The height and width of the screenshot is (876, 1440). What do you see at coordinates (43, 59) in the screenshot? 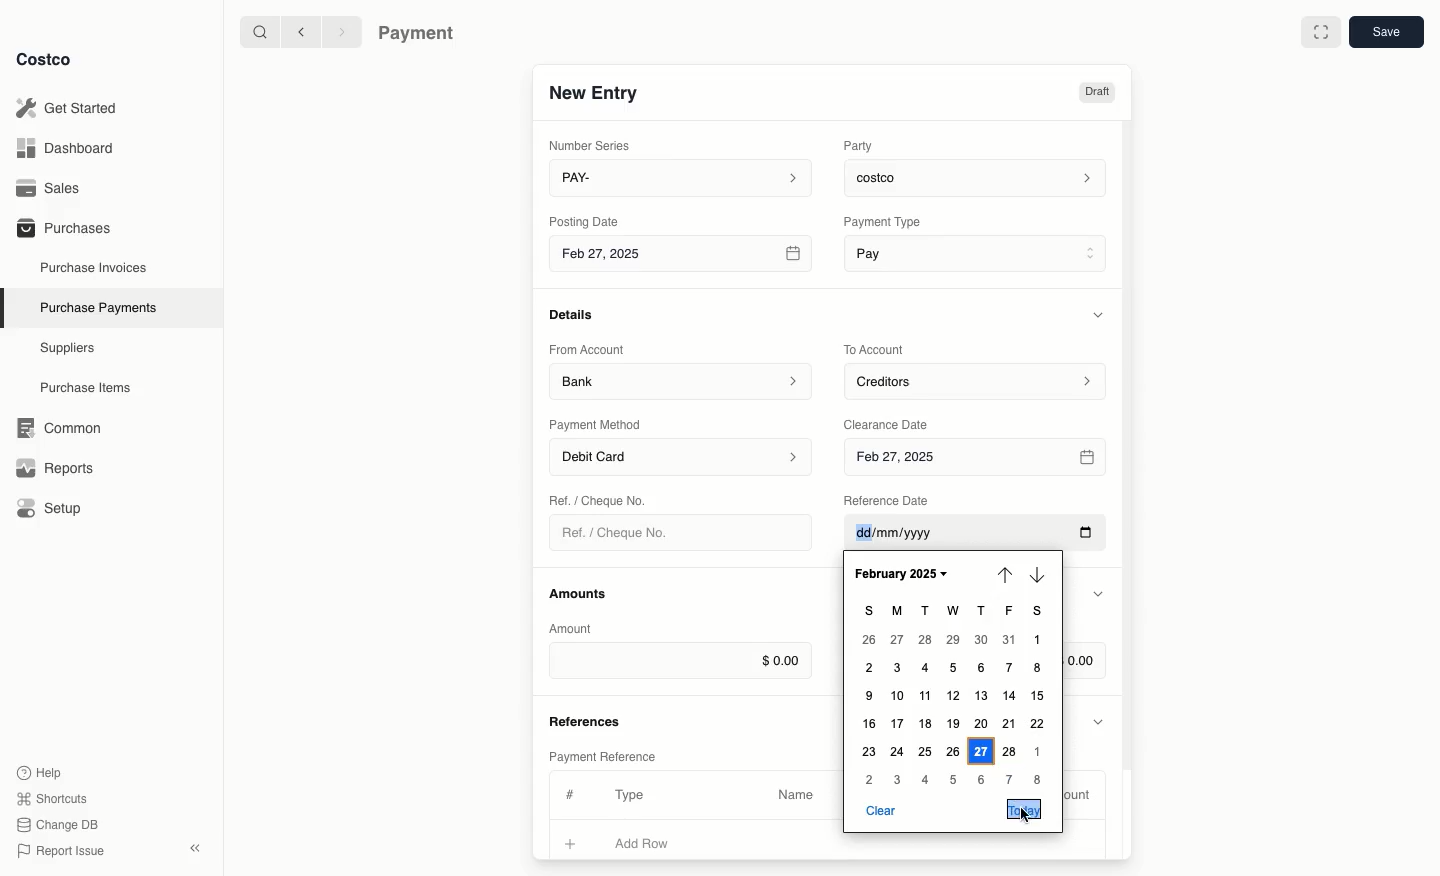
I see `Costco` at bounding box center [43, 59].